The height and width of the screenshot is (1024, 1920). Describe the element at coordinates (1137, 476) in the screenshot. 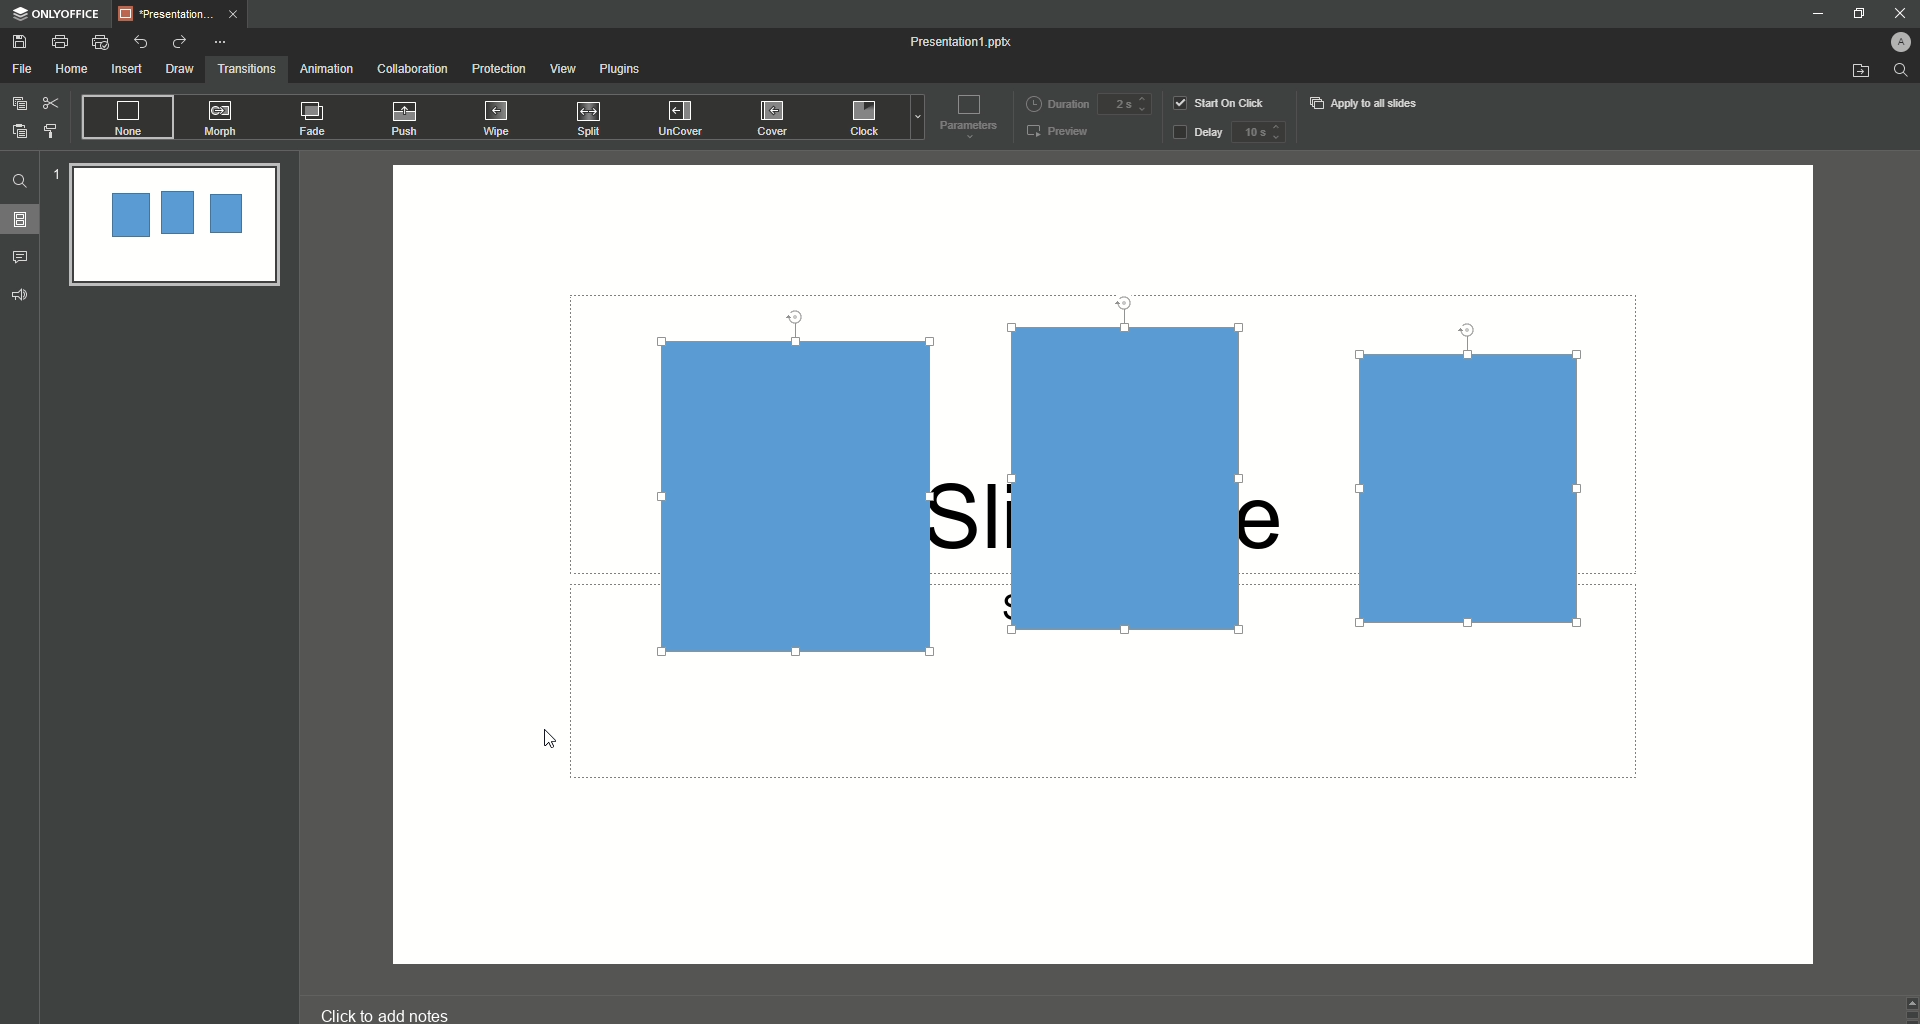

I see `Shape 2` at that location.